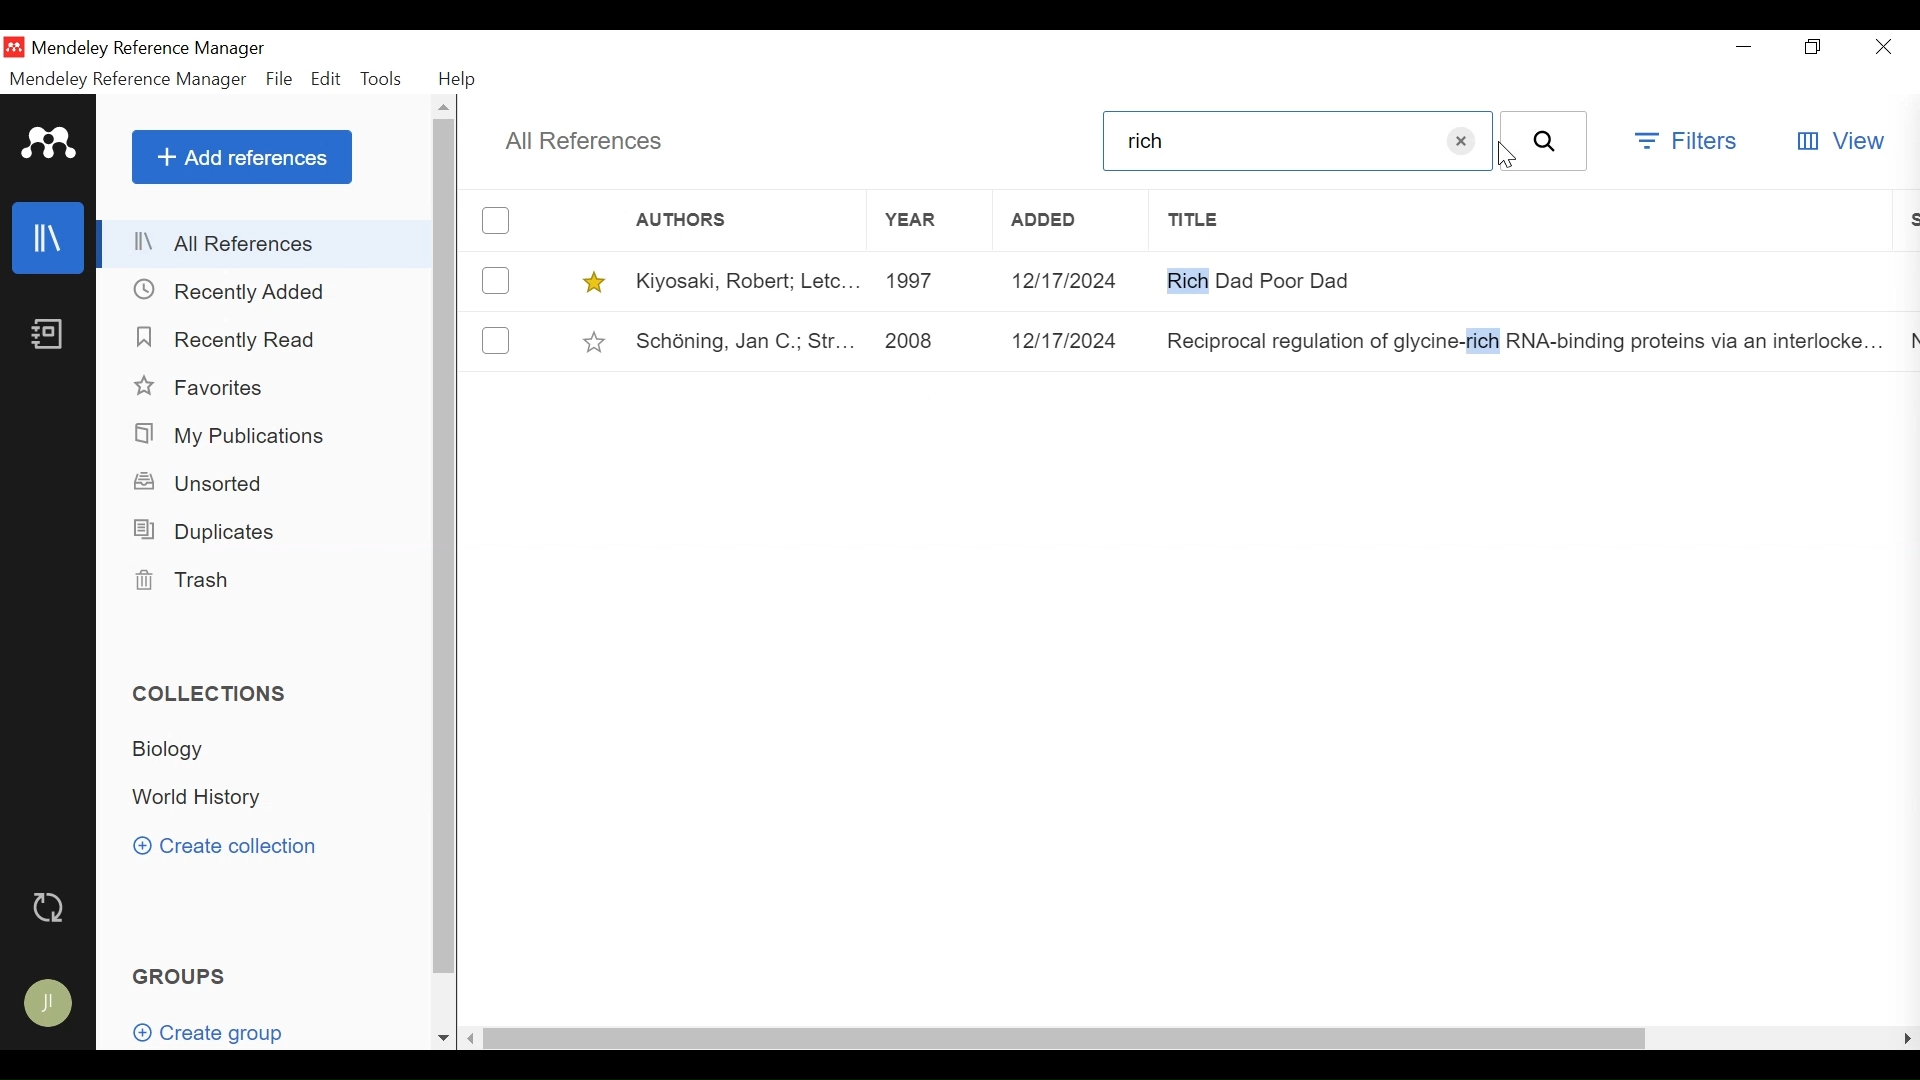  I want to click on Add References, so click(241, 156).